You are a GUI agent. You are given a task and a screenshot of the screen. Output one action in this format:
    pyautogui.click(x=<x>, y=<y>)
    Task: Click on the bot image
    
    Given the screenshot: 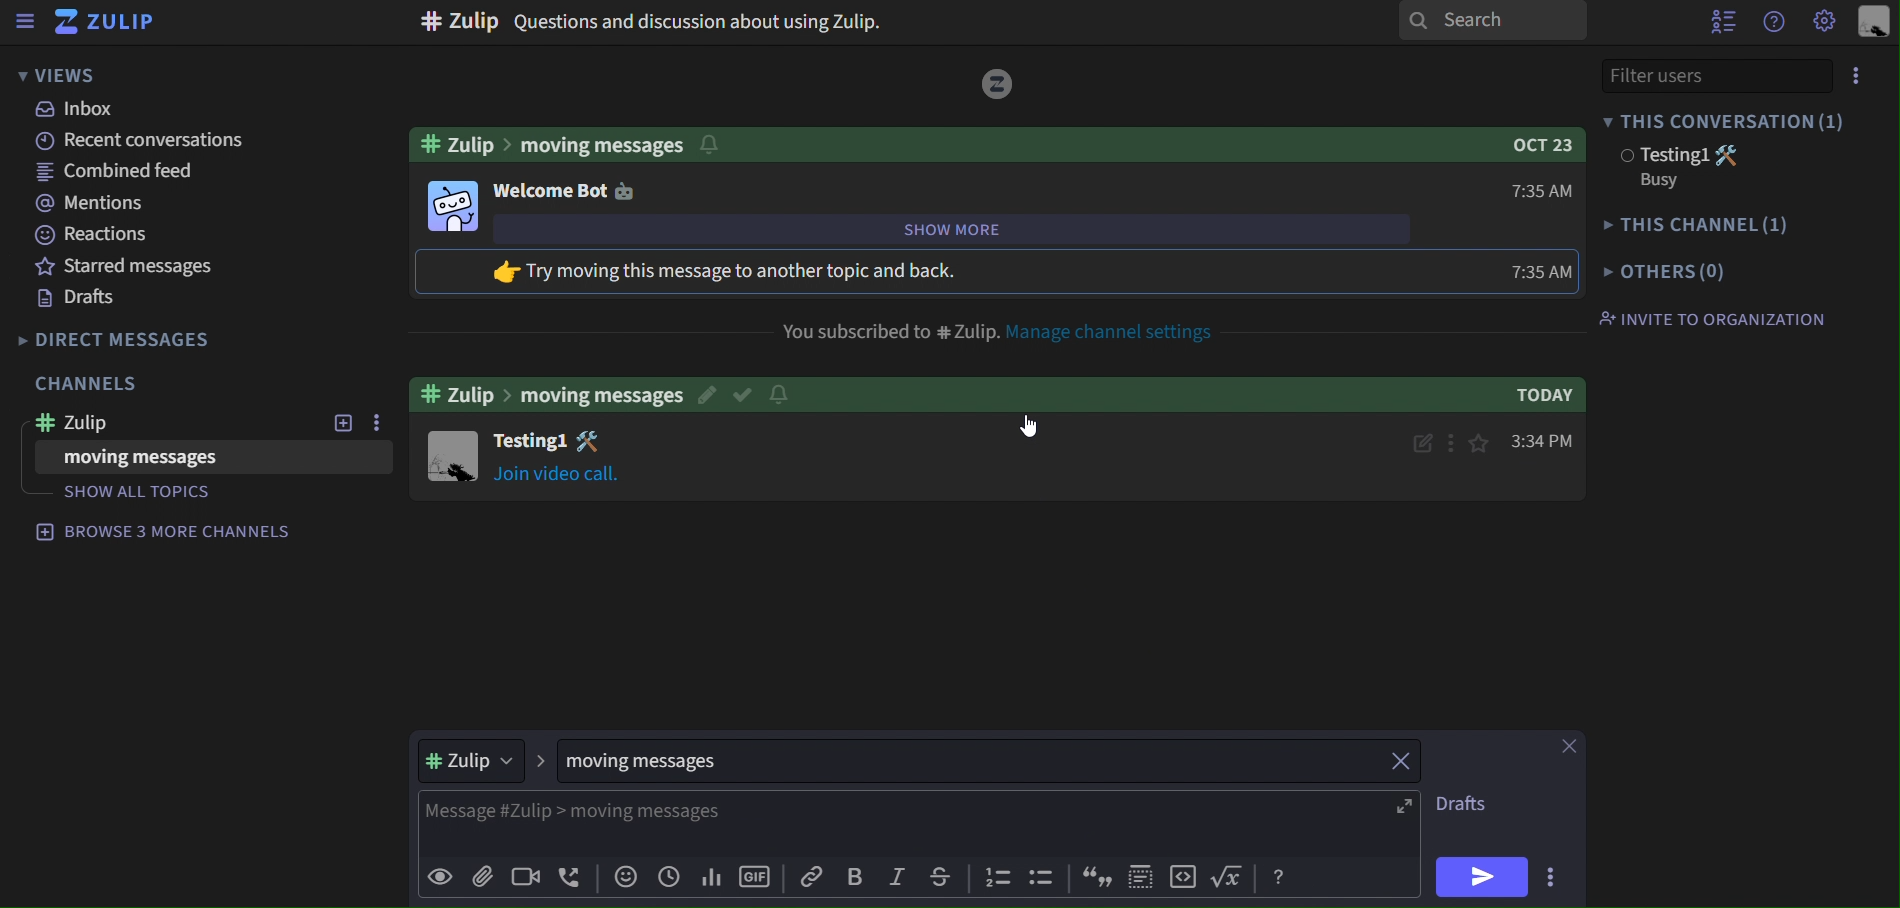 What is the action you would take?
    pyautogui.click(x=452, y=204)
    